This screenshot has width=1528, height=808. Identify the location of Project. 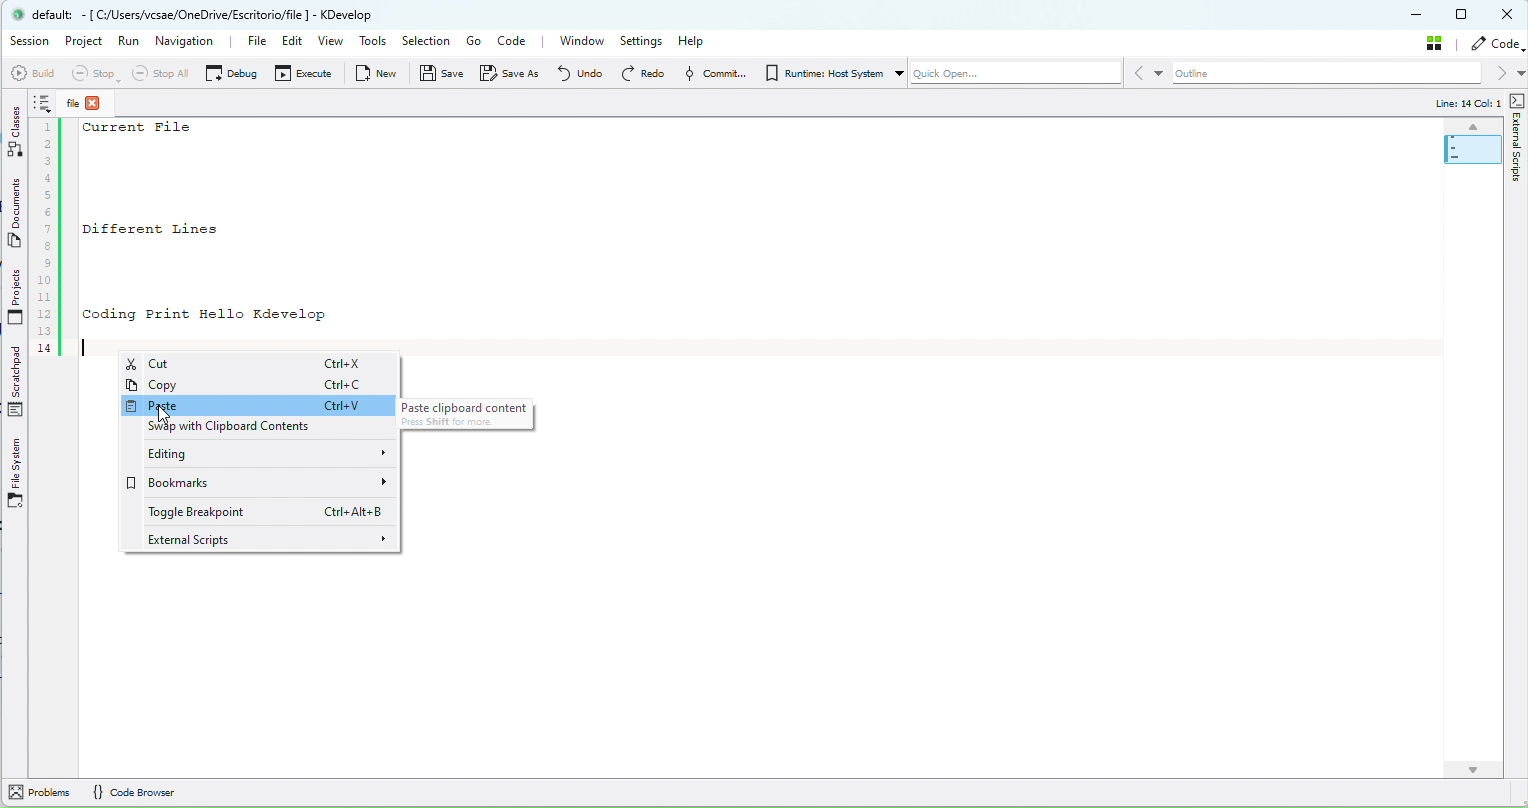
(87, 43).